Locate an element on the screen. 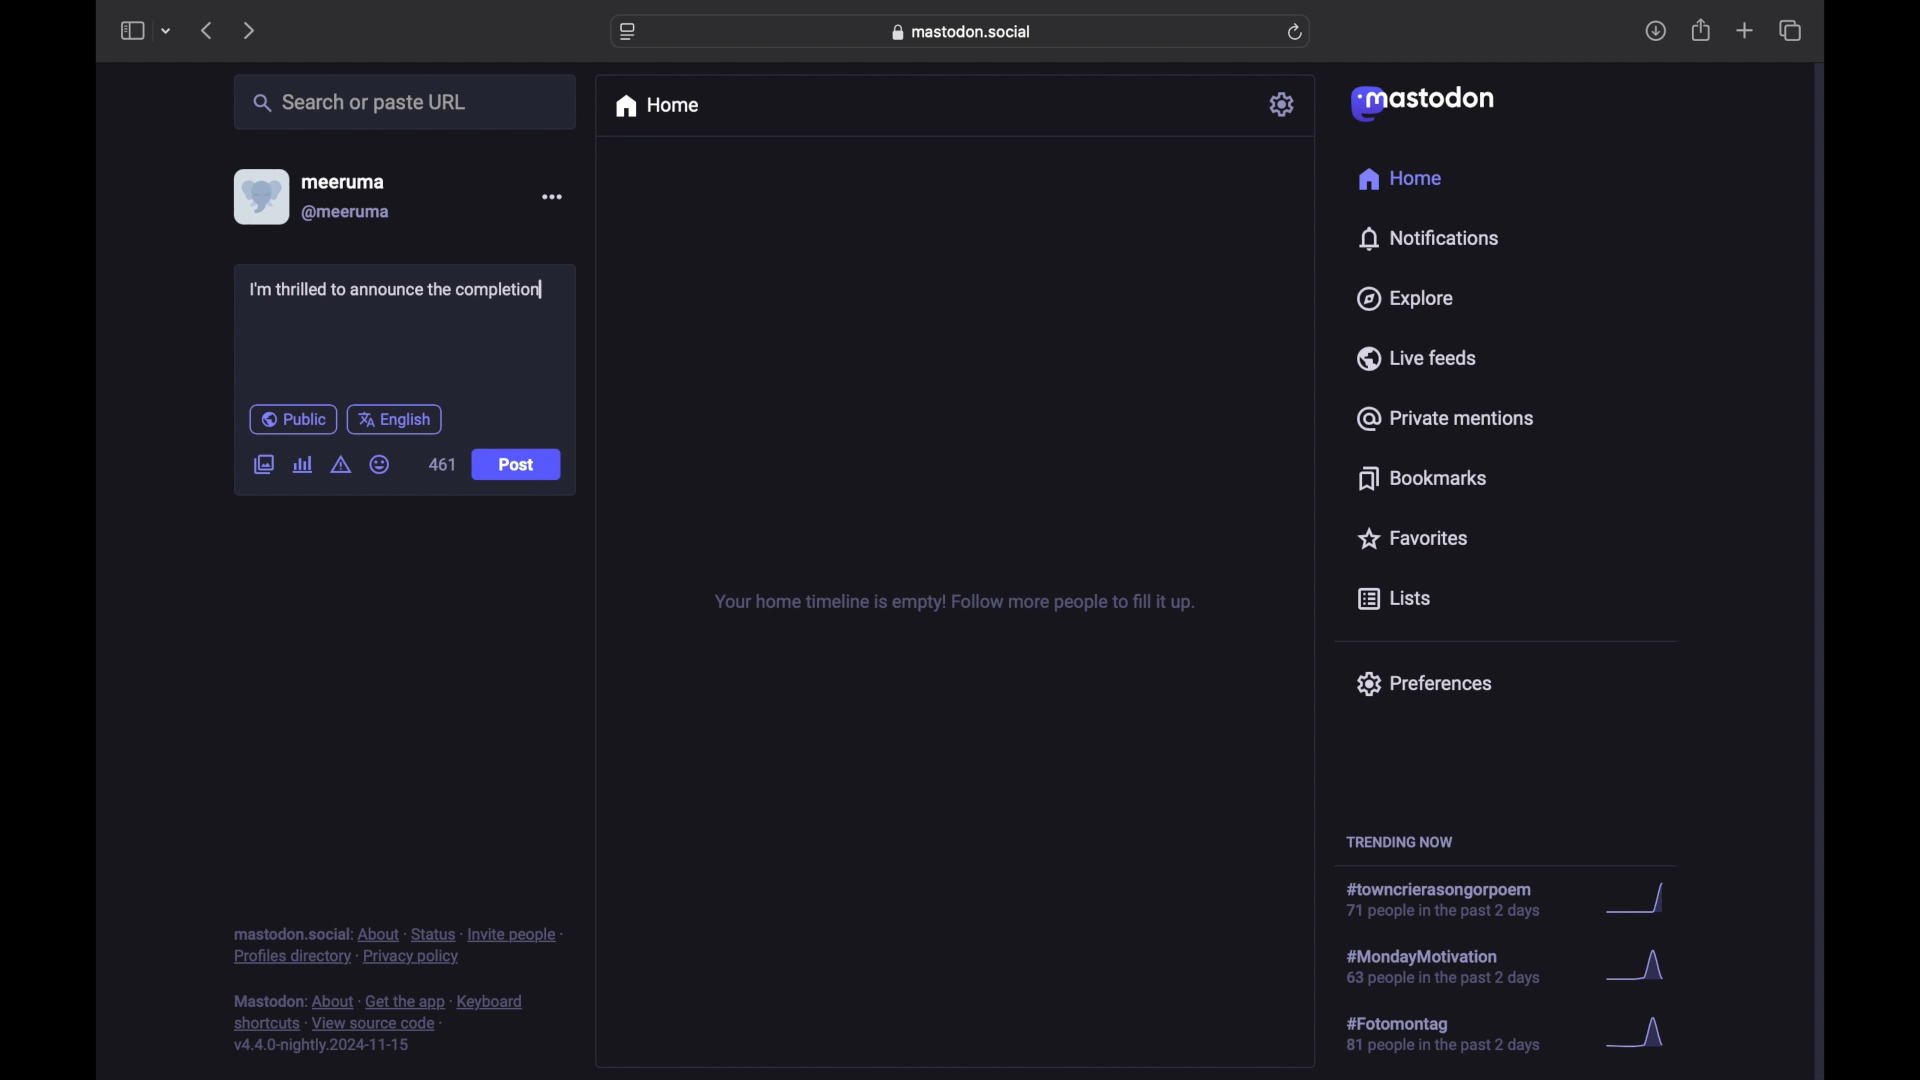  @meeruma is located at coordinates (348, 213).